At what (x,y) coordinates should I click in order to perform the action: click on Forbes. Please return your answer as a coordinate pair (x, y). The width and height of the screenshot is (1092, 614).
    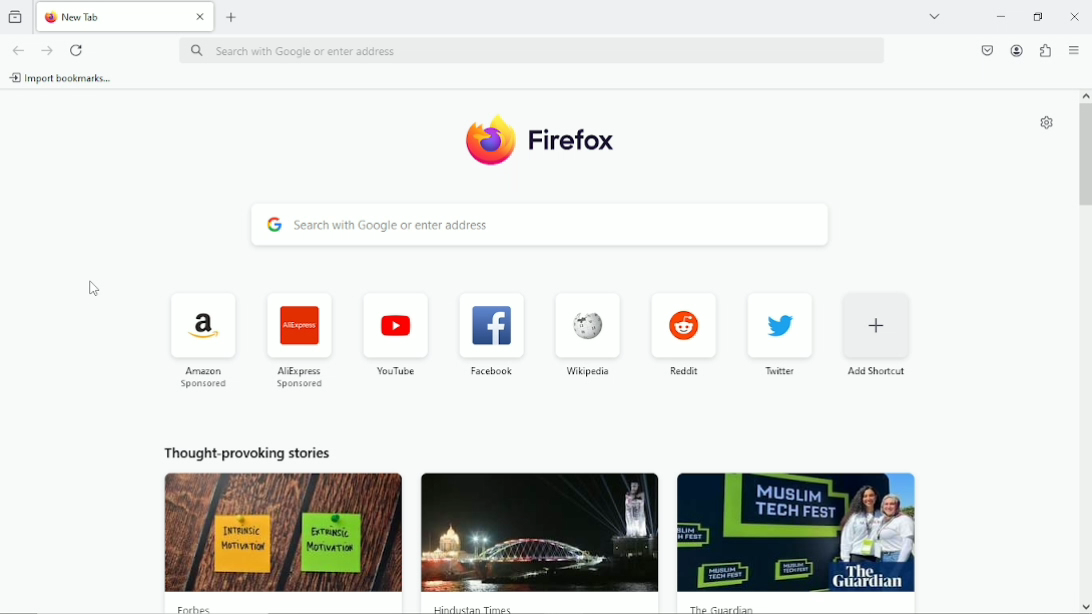
    Looking at the image, I should click on (200, 608).